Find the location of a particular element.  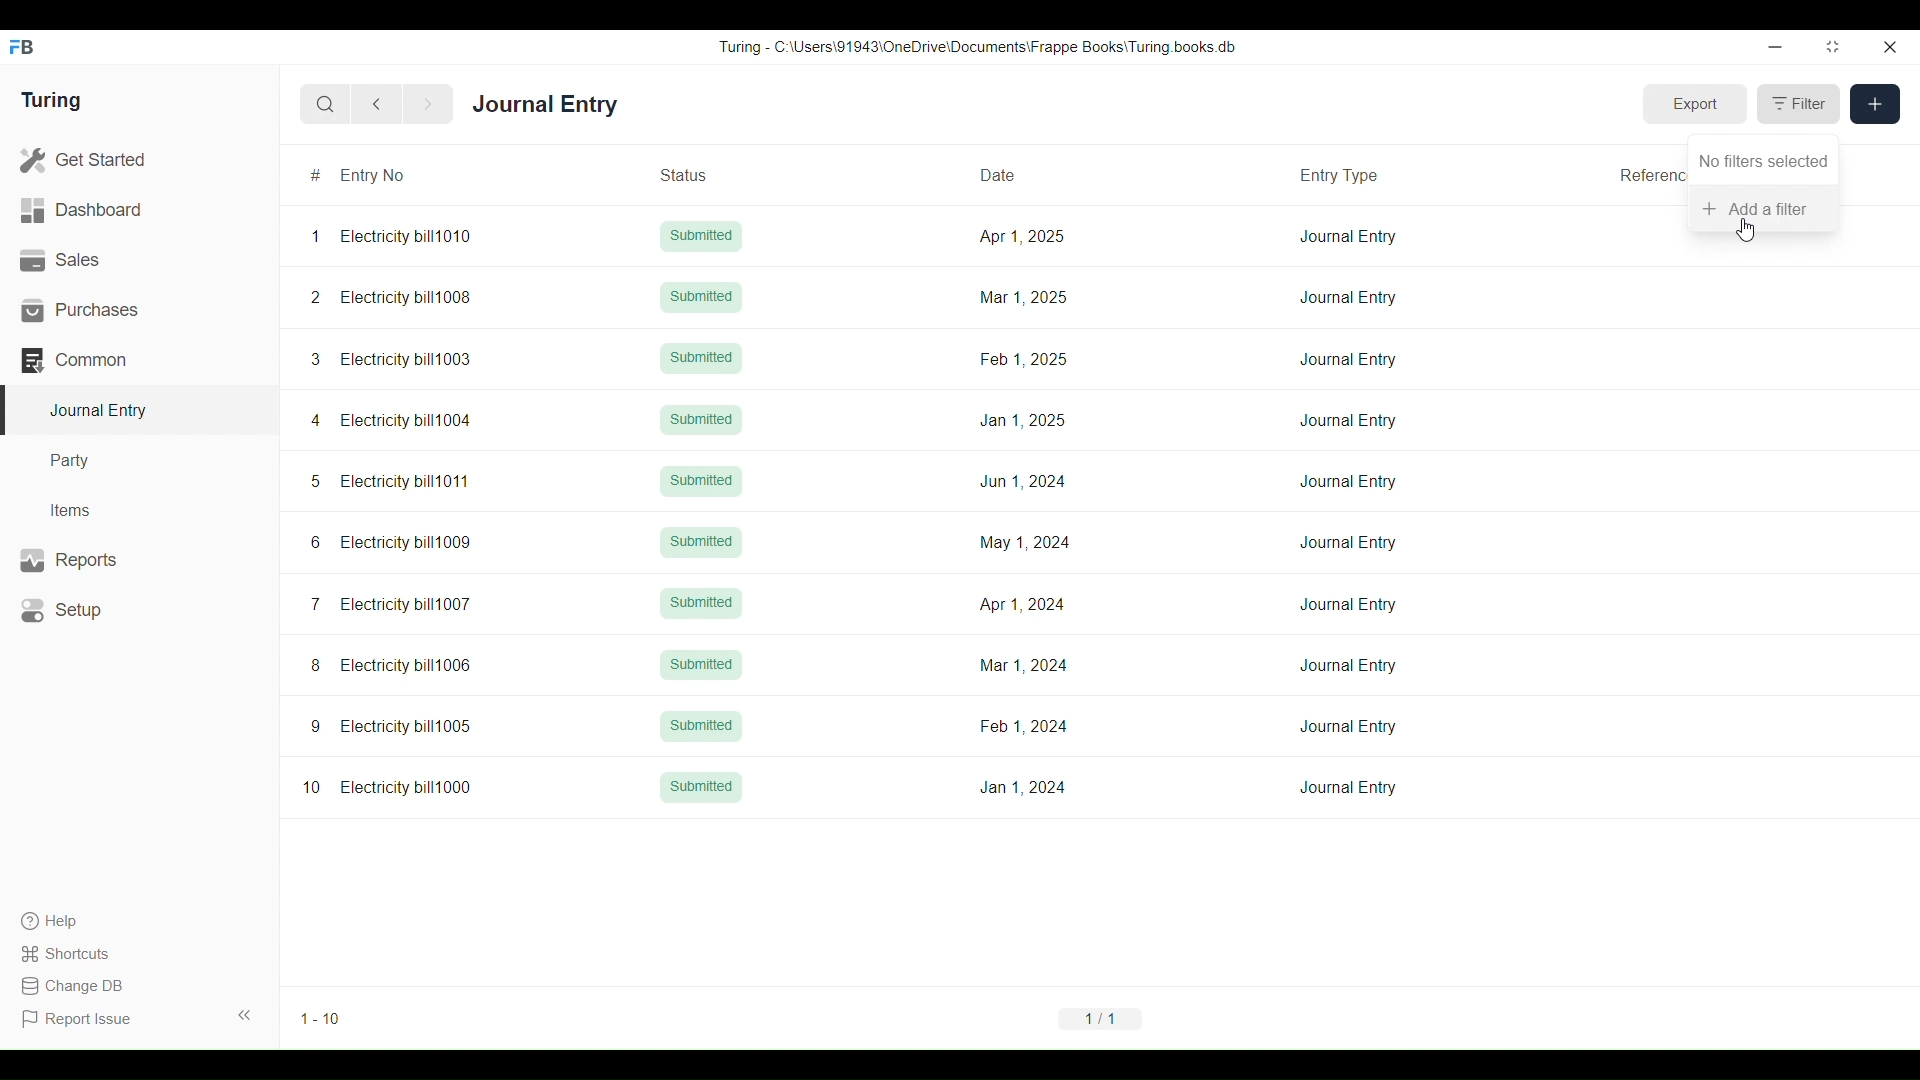

# Entry No is located at coordinates (399, 175).